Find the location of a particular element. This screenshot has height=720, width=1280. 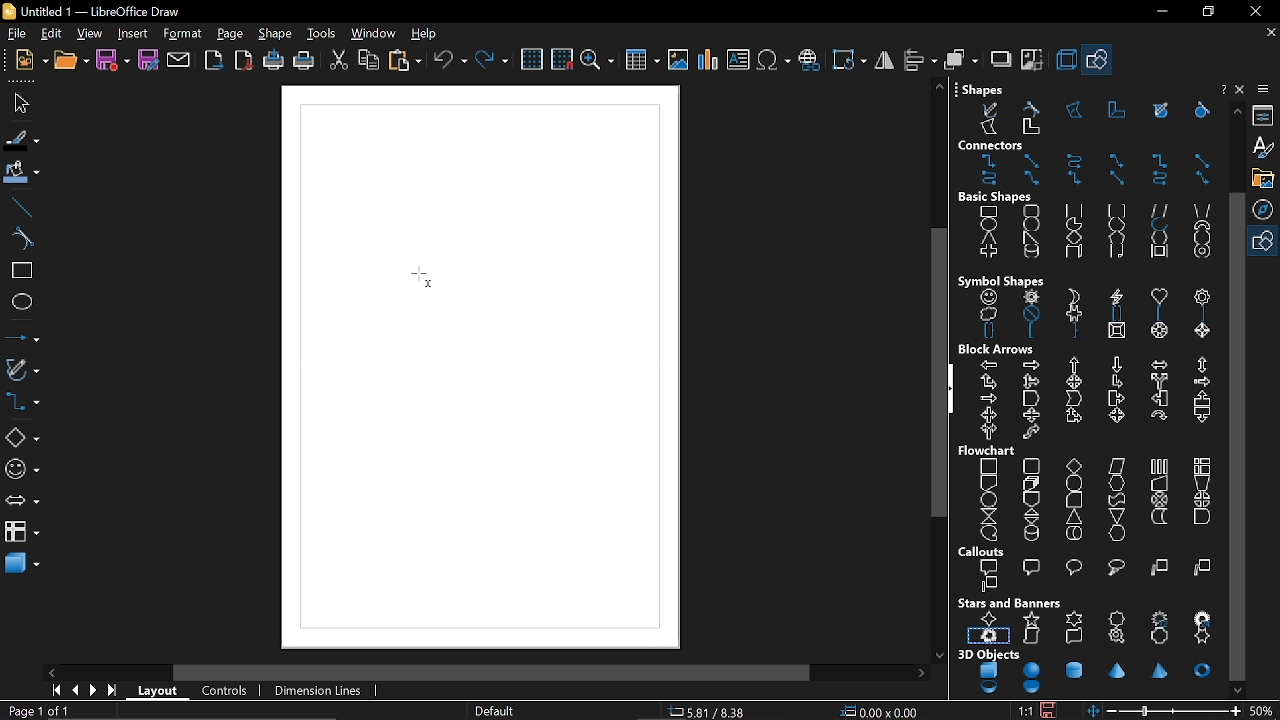

Zoom is located at coordinates (1265, 710).